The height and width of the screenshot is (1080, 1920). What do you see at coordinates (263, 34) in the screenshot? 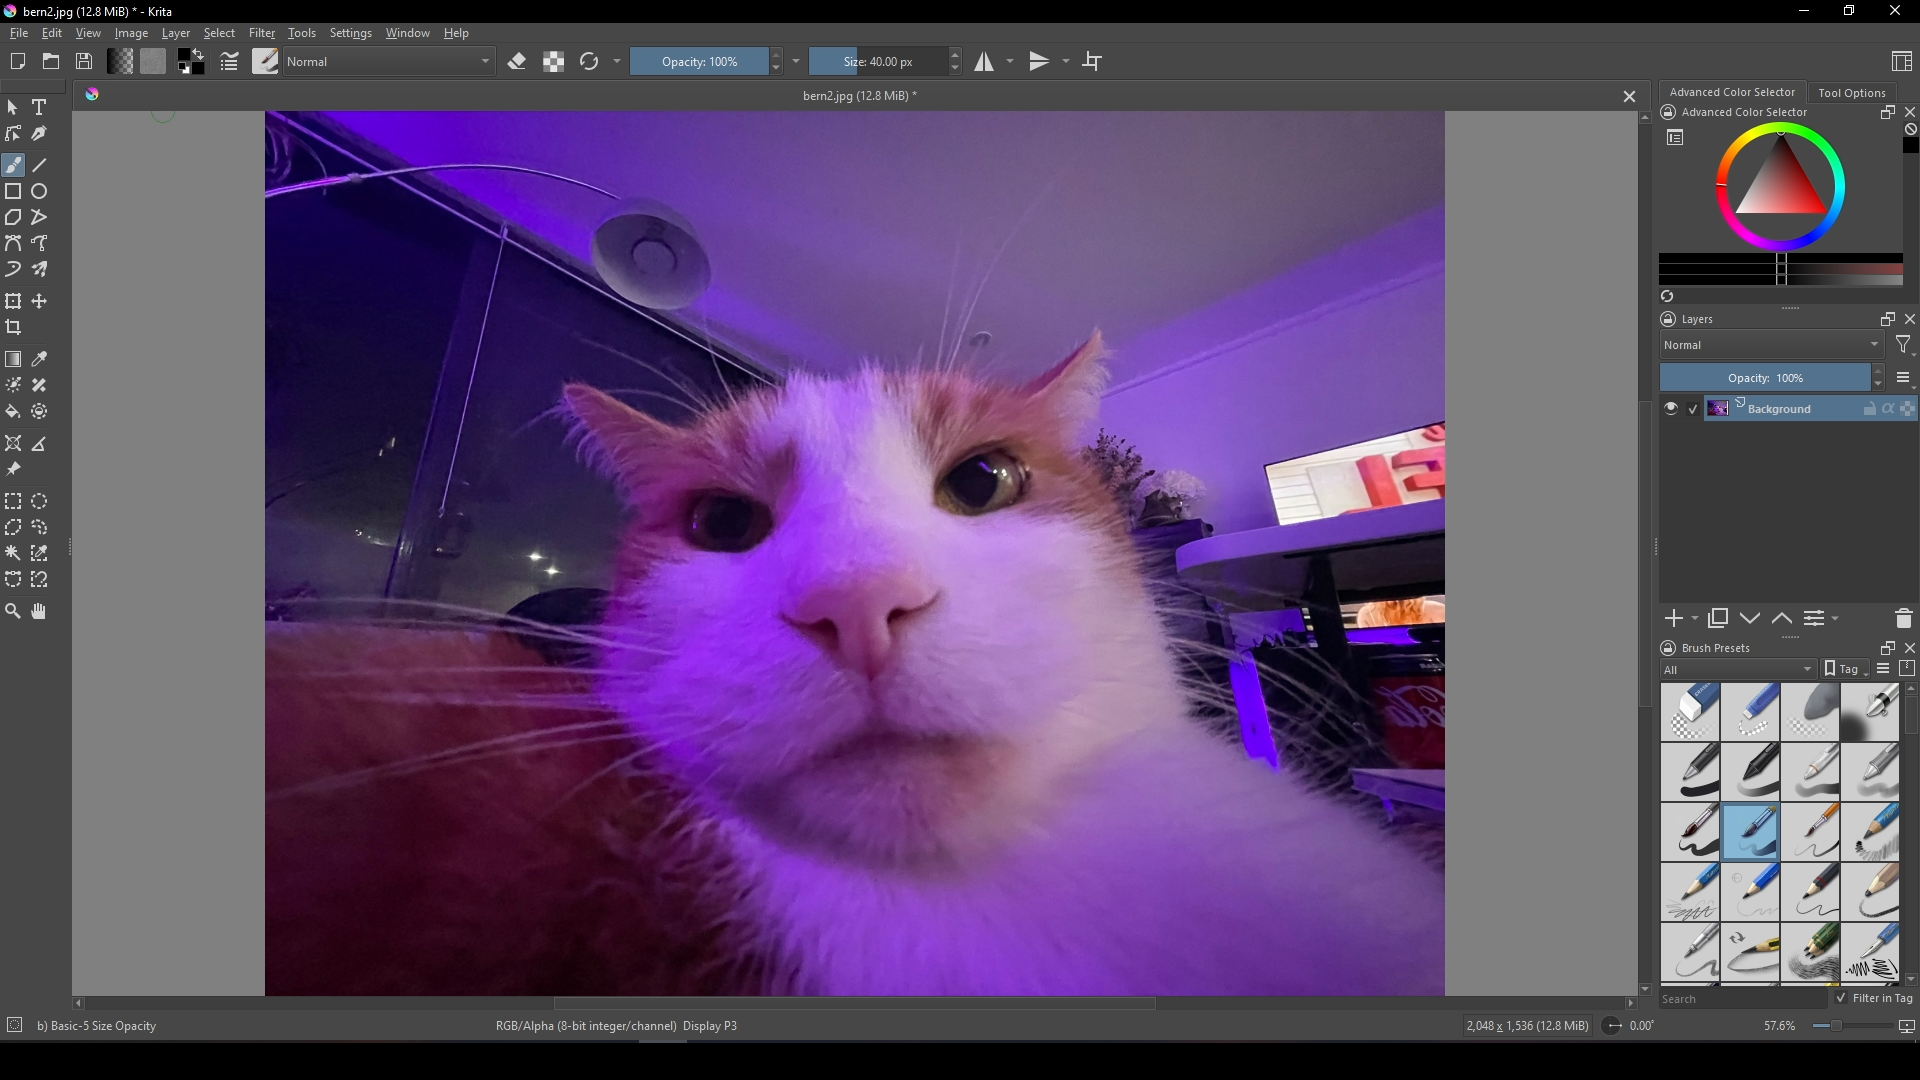
I see `Filter` at bounding box center [263, 34].